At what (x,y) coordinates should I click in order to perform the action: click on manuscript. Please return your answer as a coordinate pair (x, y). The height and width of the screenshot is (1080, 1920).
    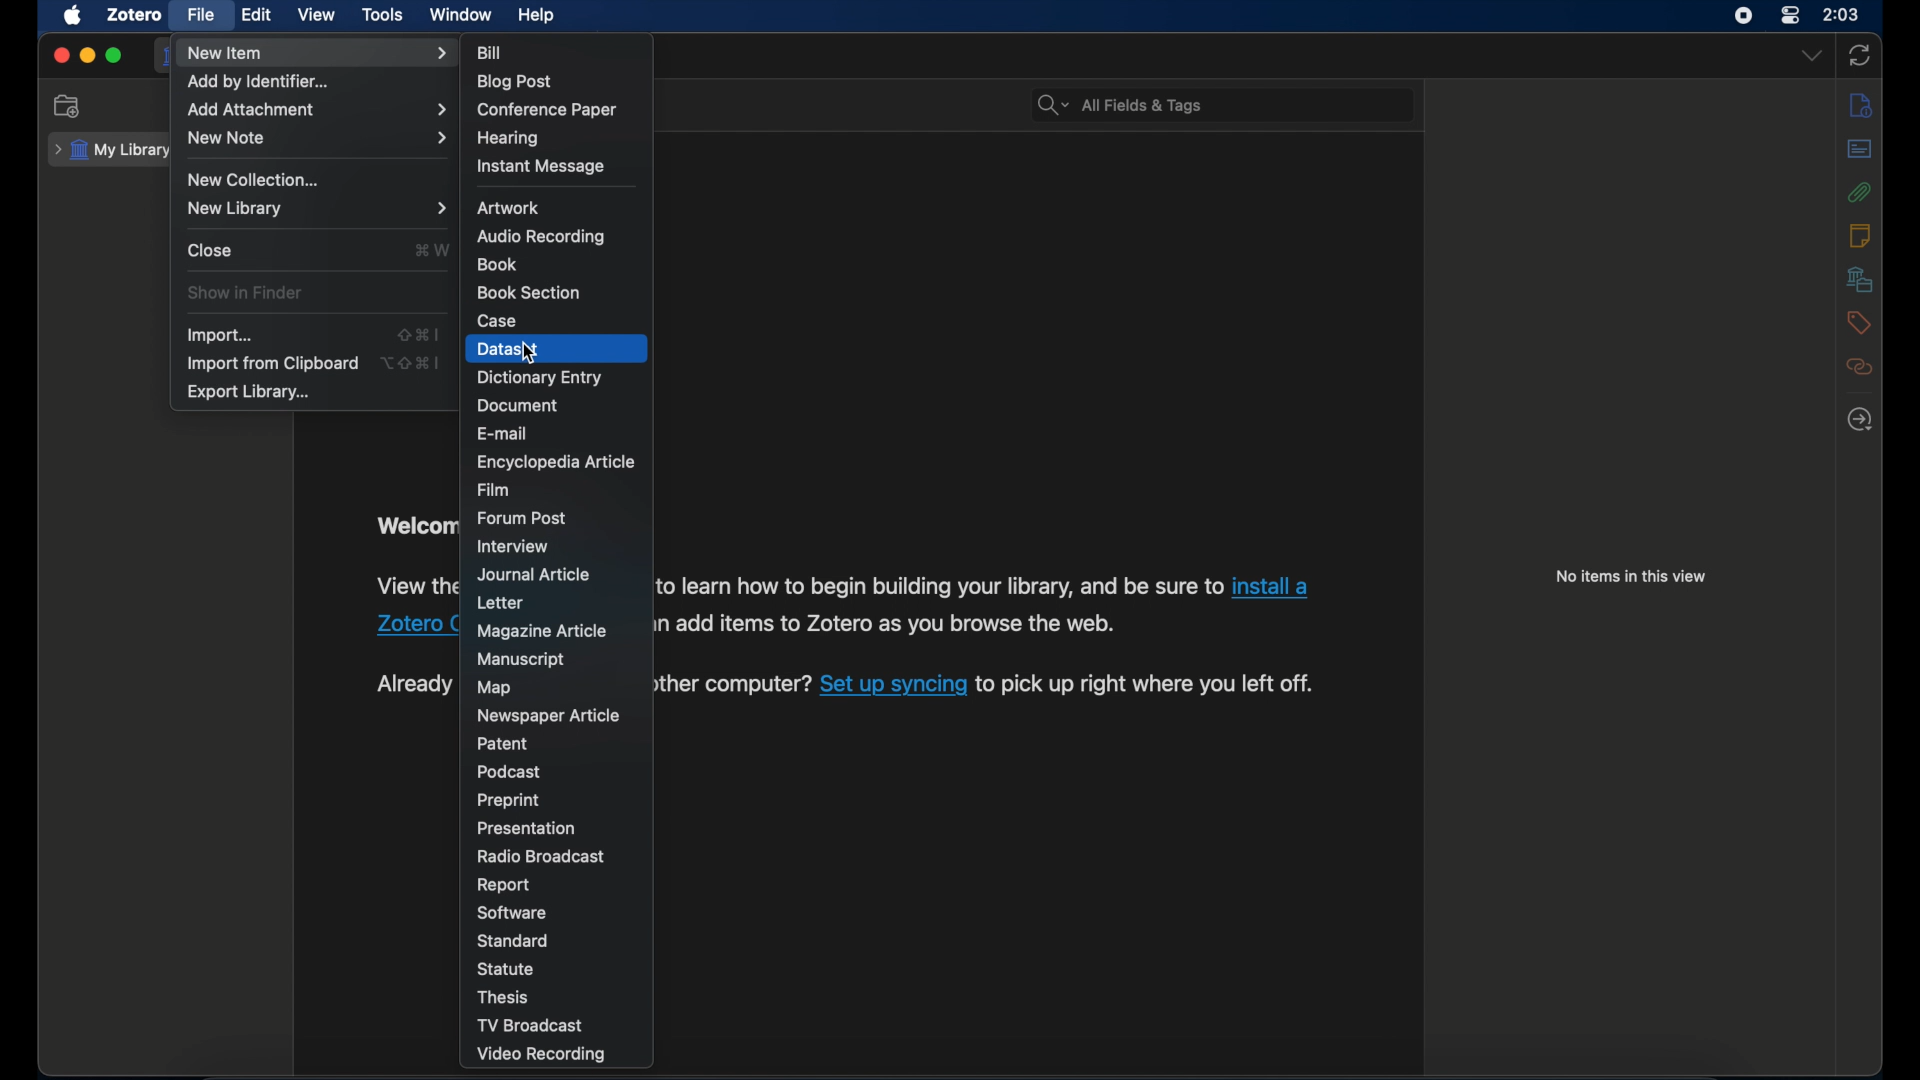
    Looking at the image, I should click on (522, 660).